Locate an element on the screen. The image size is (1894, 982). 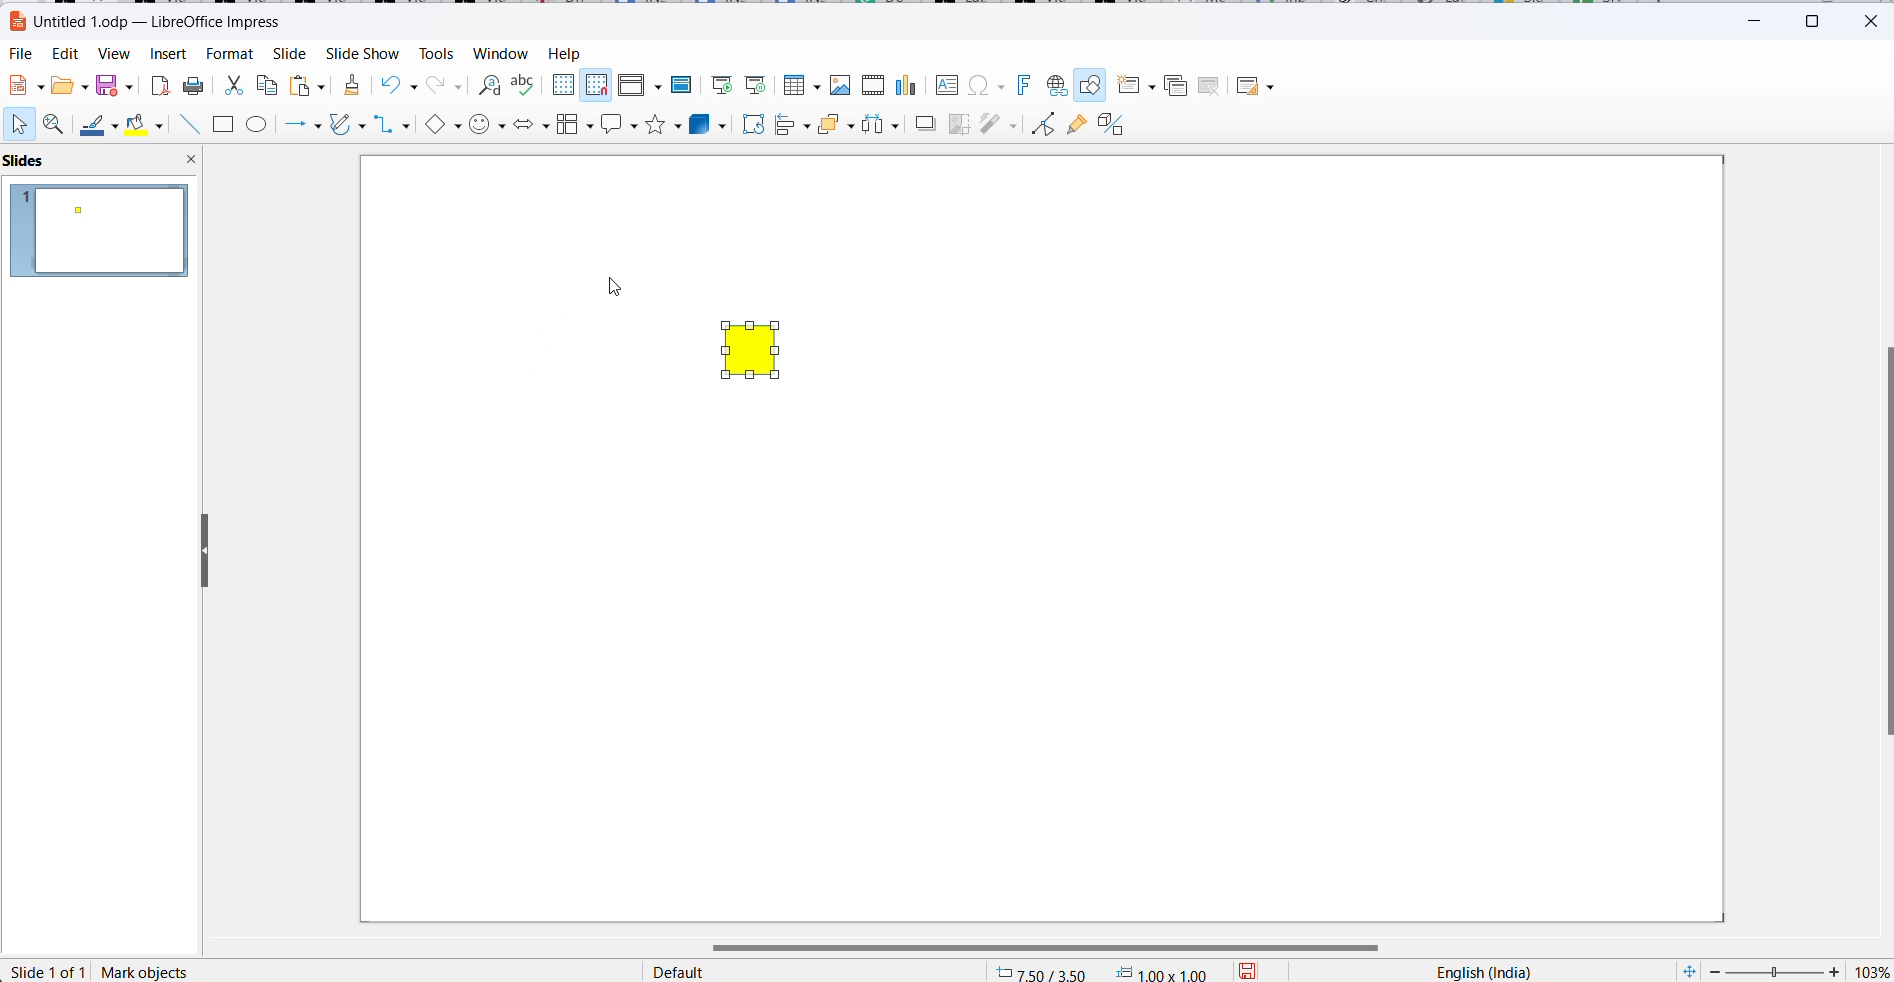
Toggle extrusion is located at coordinates (1116, 125).